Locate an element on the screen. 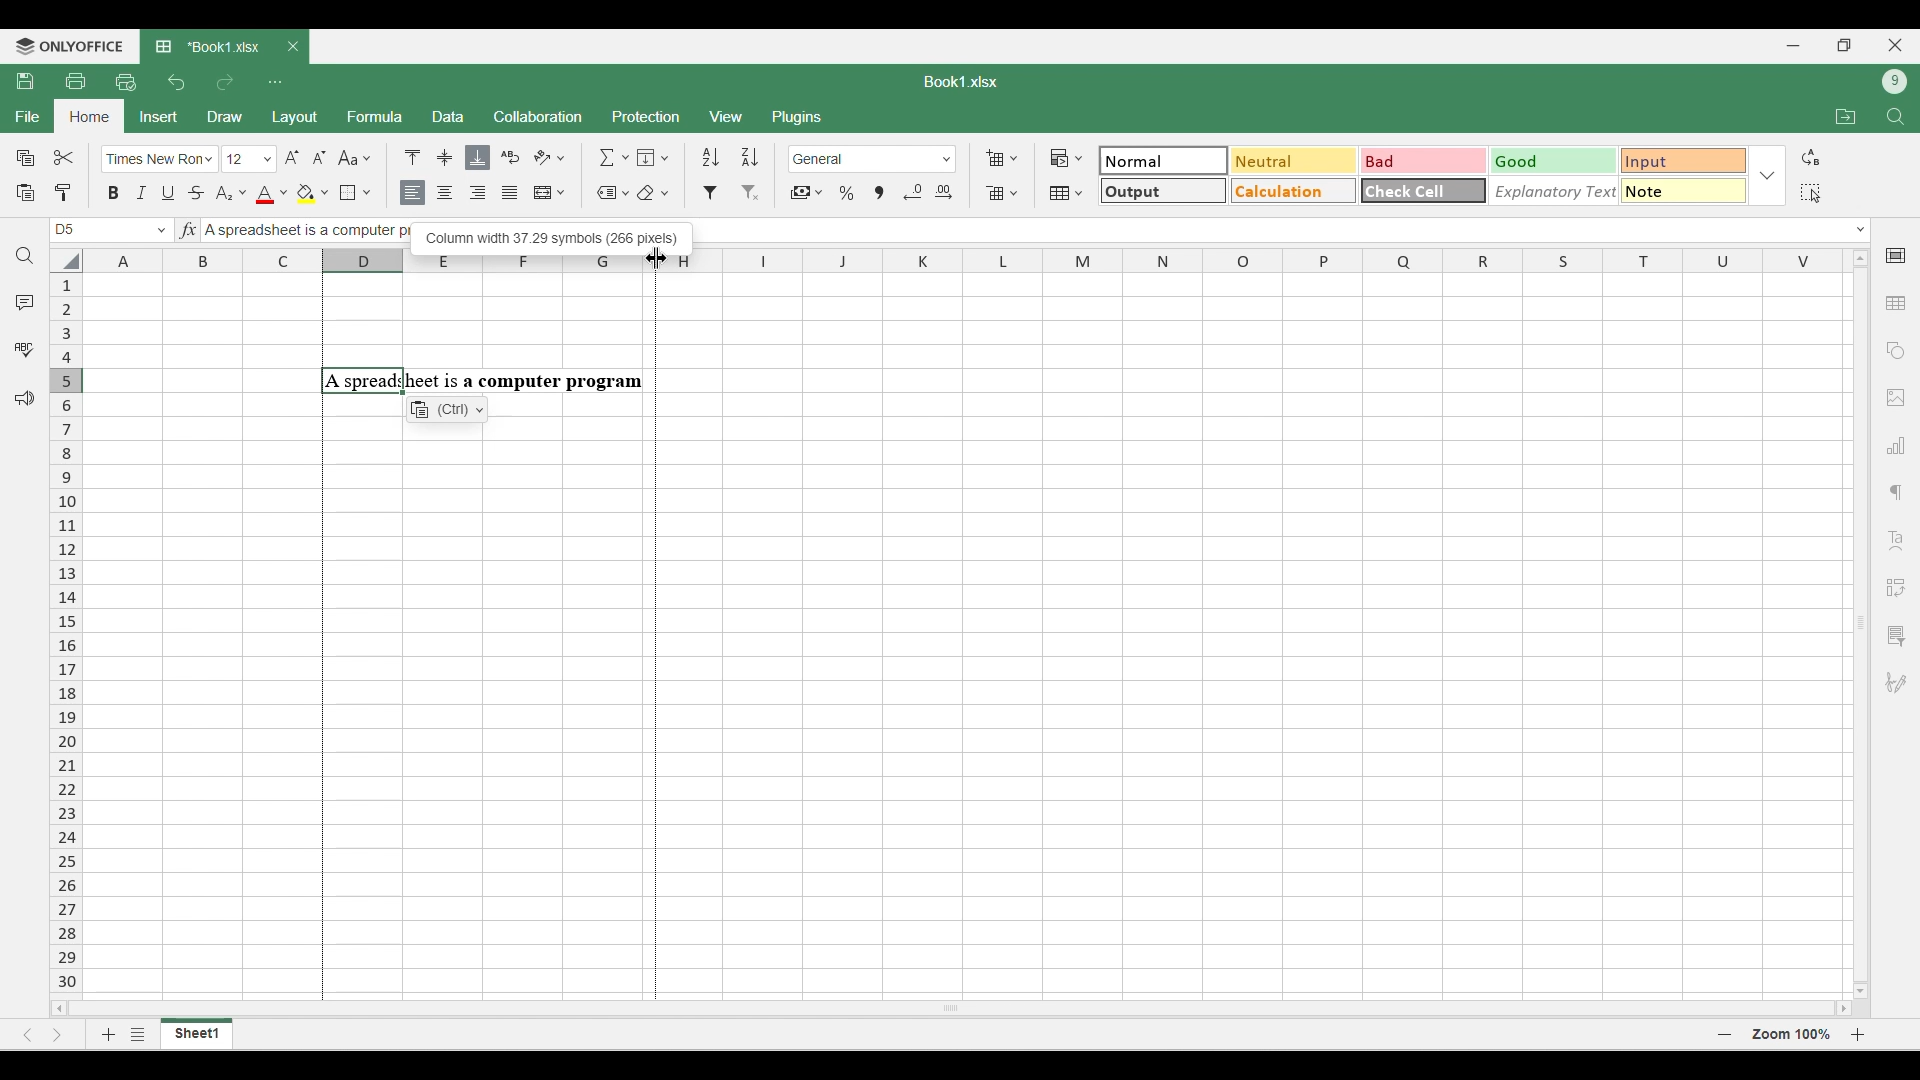 This screenshot has height=1080, width=1920. Summation options is located at coordinates (614, 157).